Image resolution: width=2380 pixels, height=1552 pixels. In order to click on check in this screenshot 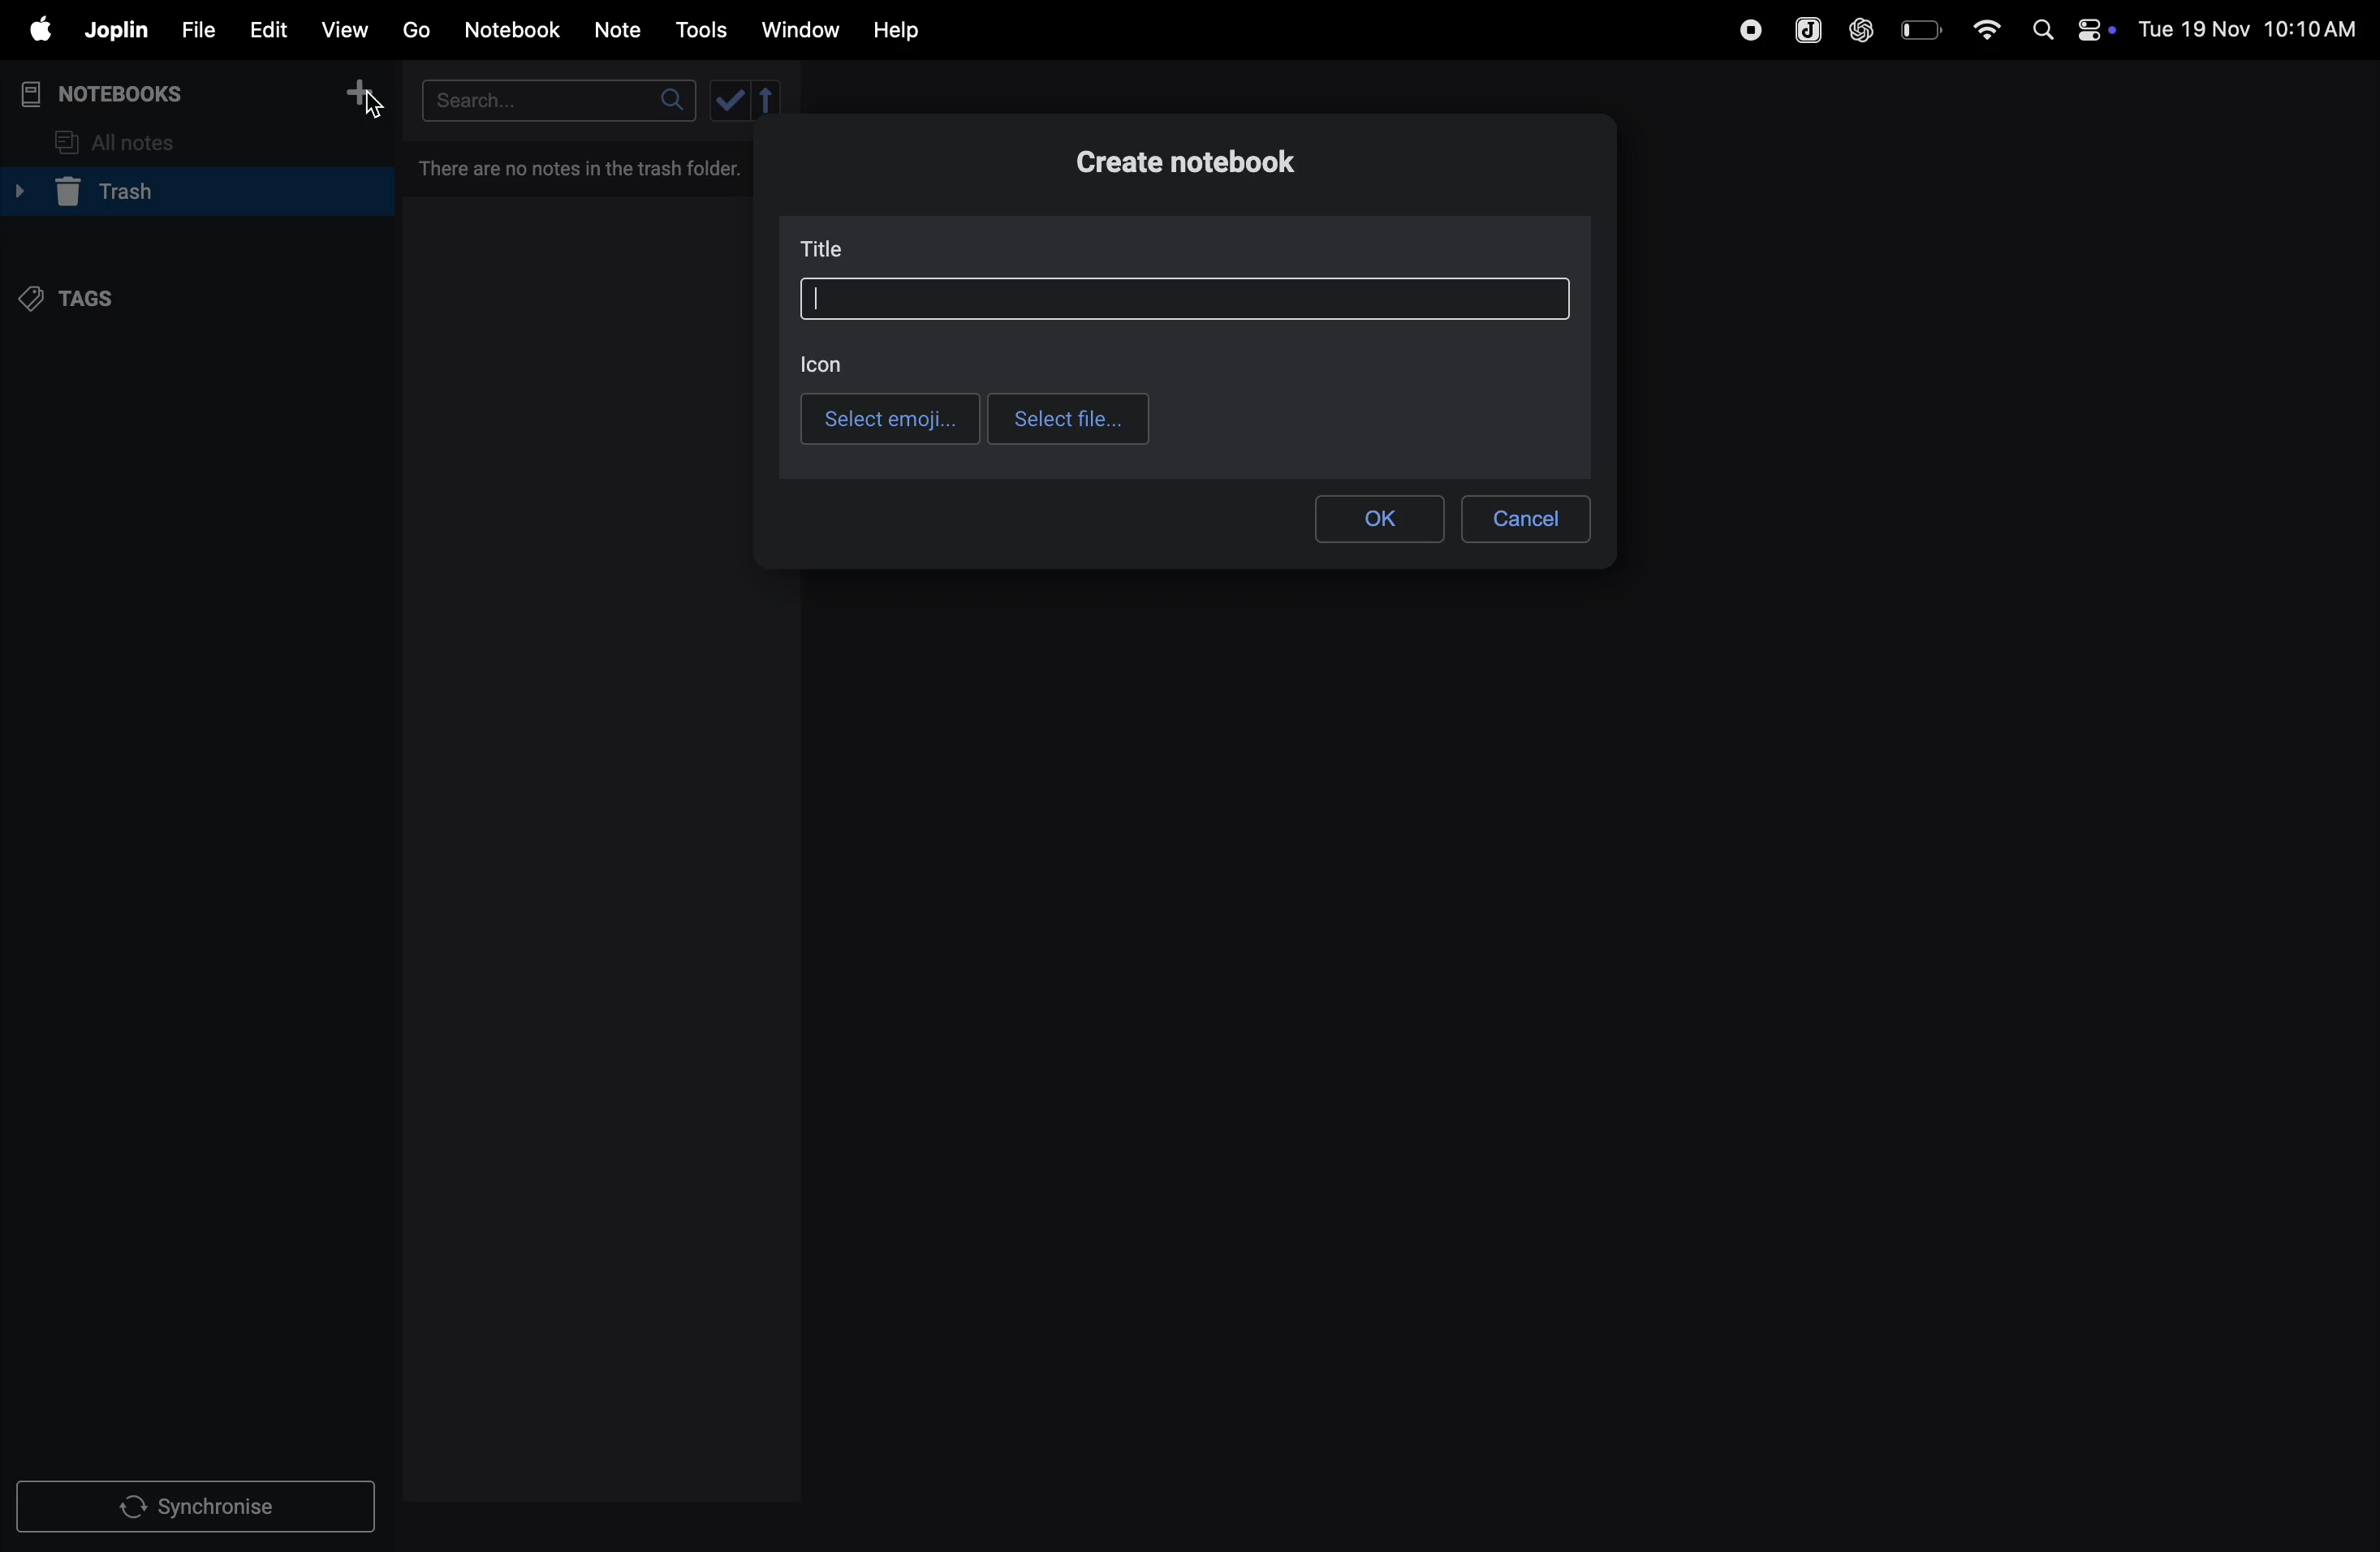, I will do `click(747, 102)`.